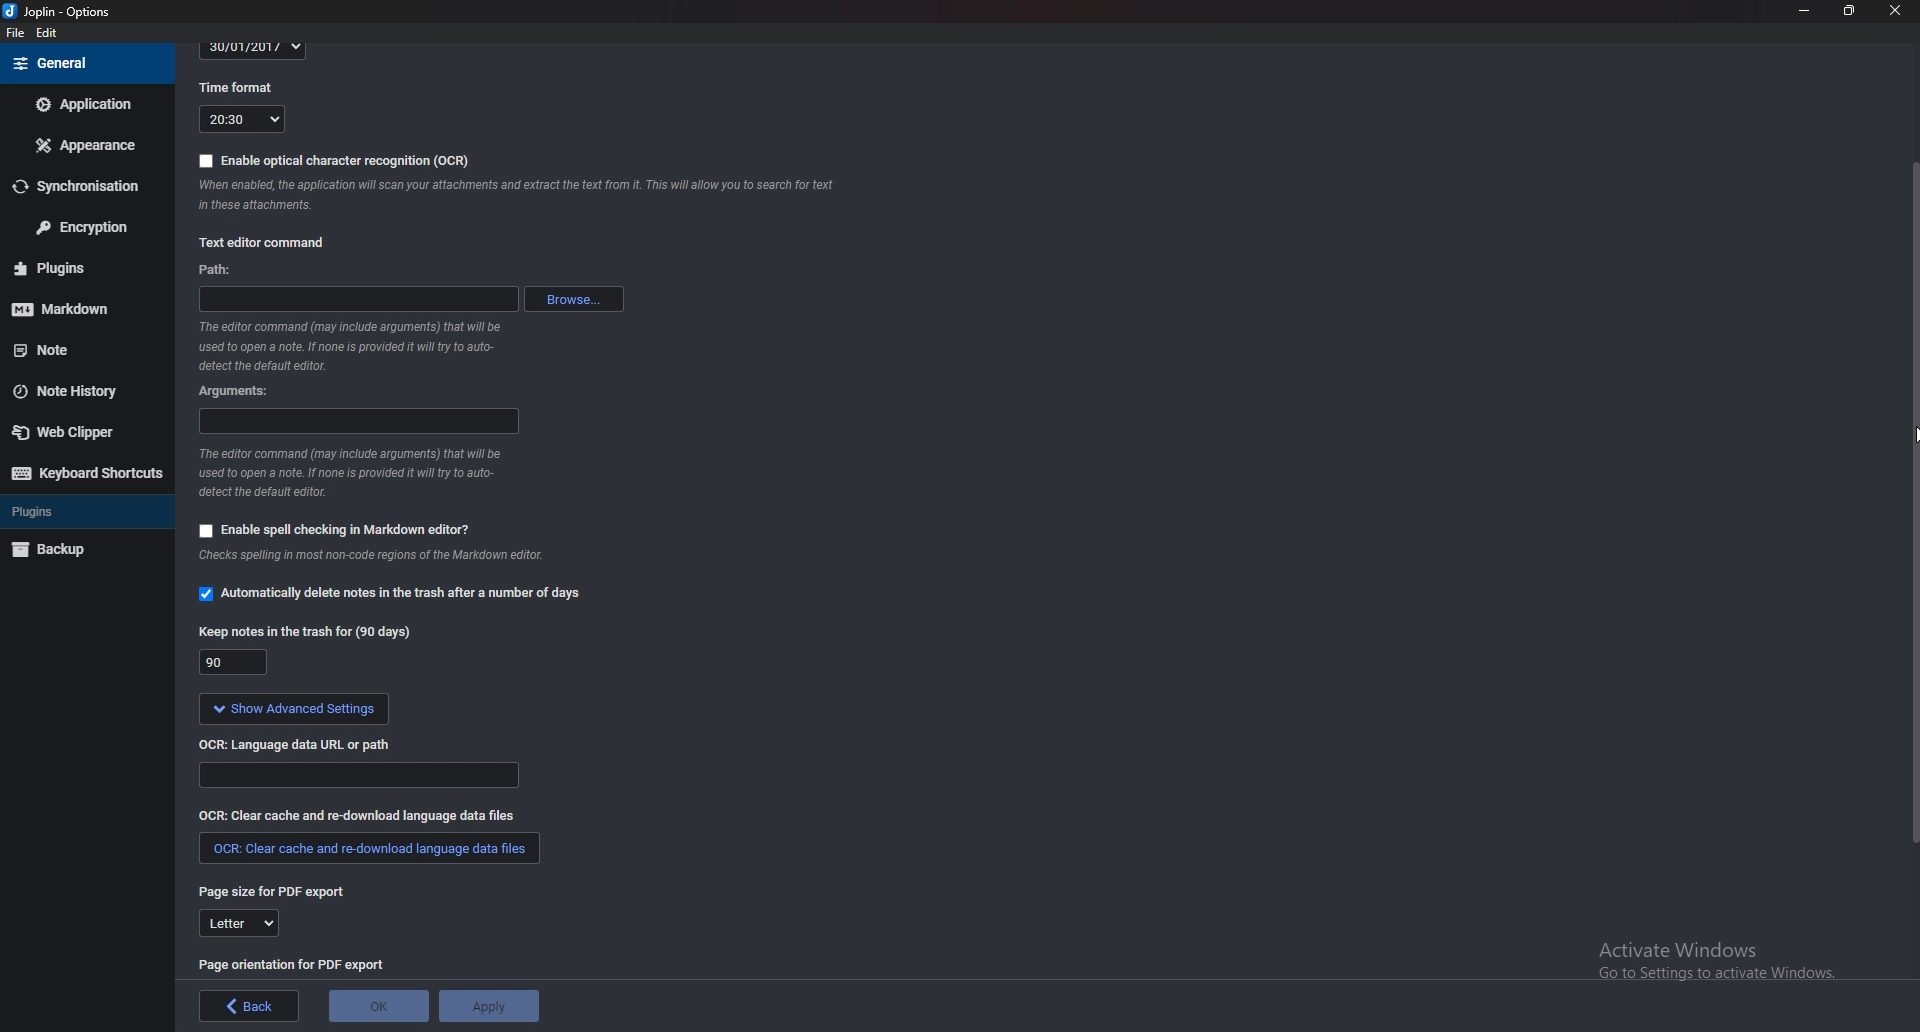 The height and width of the screenshot is (1032, 1920). I want to click on ocr Language data url or path, so click(298, 744).